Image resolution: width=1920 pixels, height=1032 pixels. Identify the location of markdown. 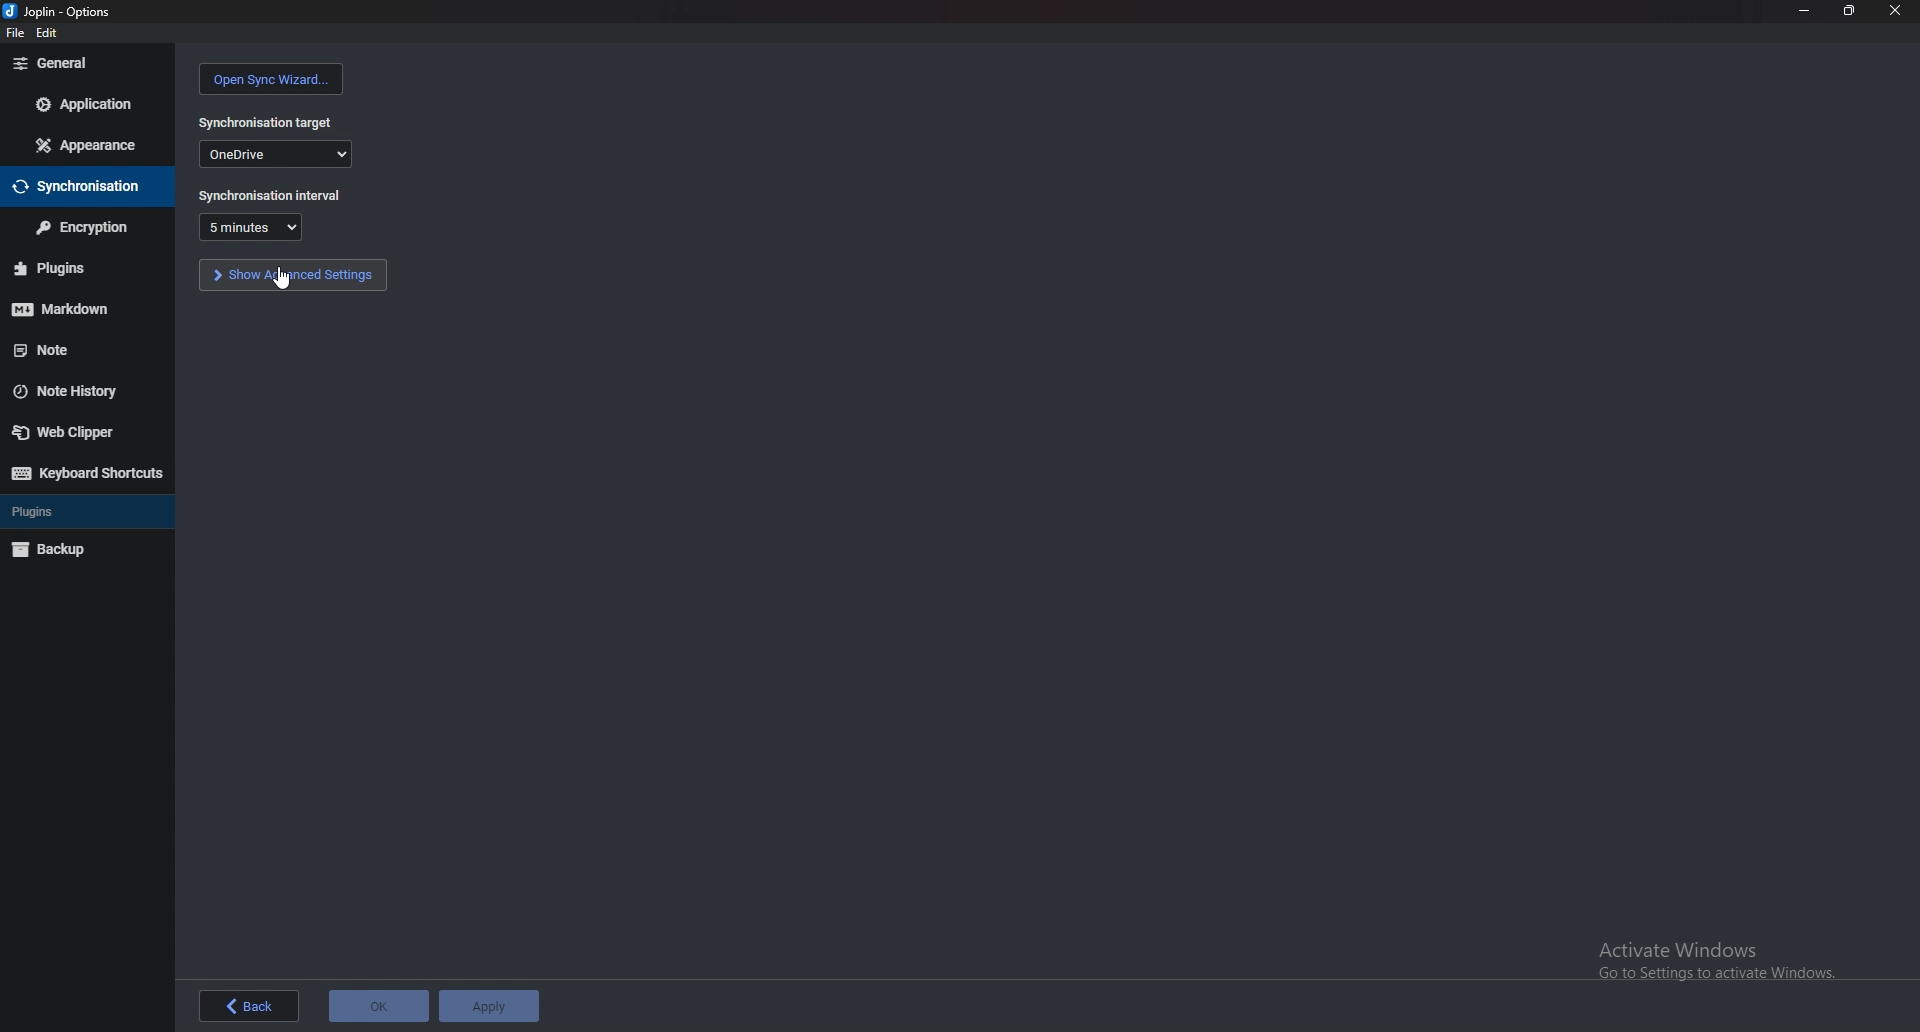
(77, 310).